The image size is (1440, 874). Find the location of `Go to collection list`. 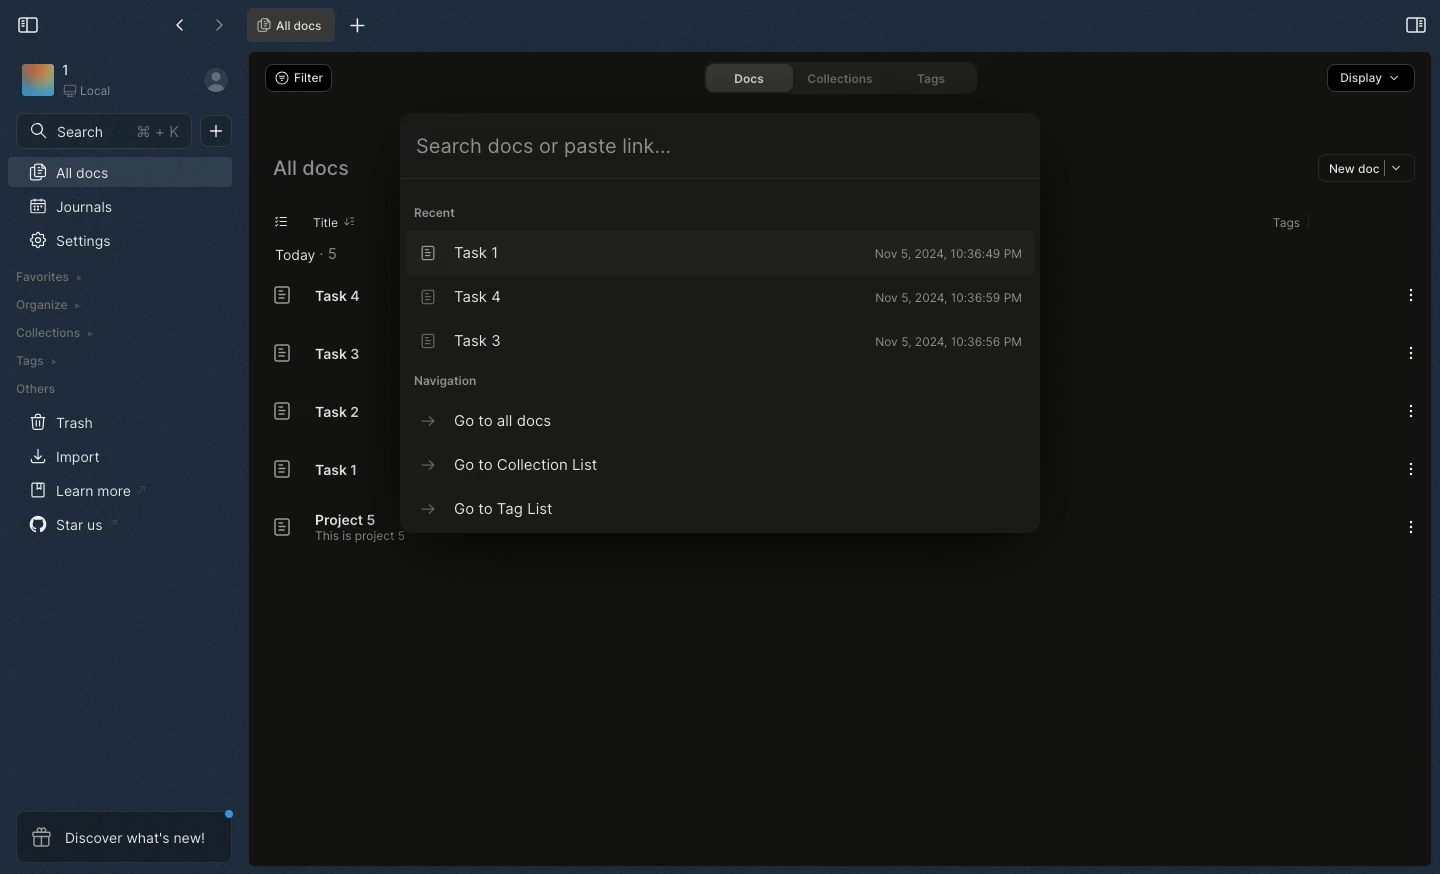

Go to collection list is located at coordinates (513, 463).